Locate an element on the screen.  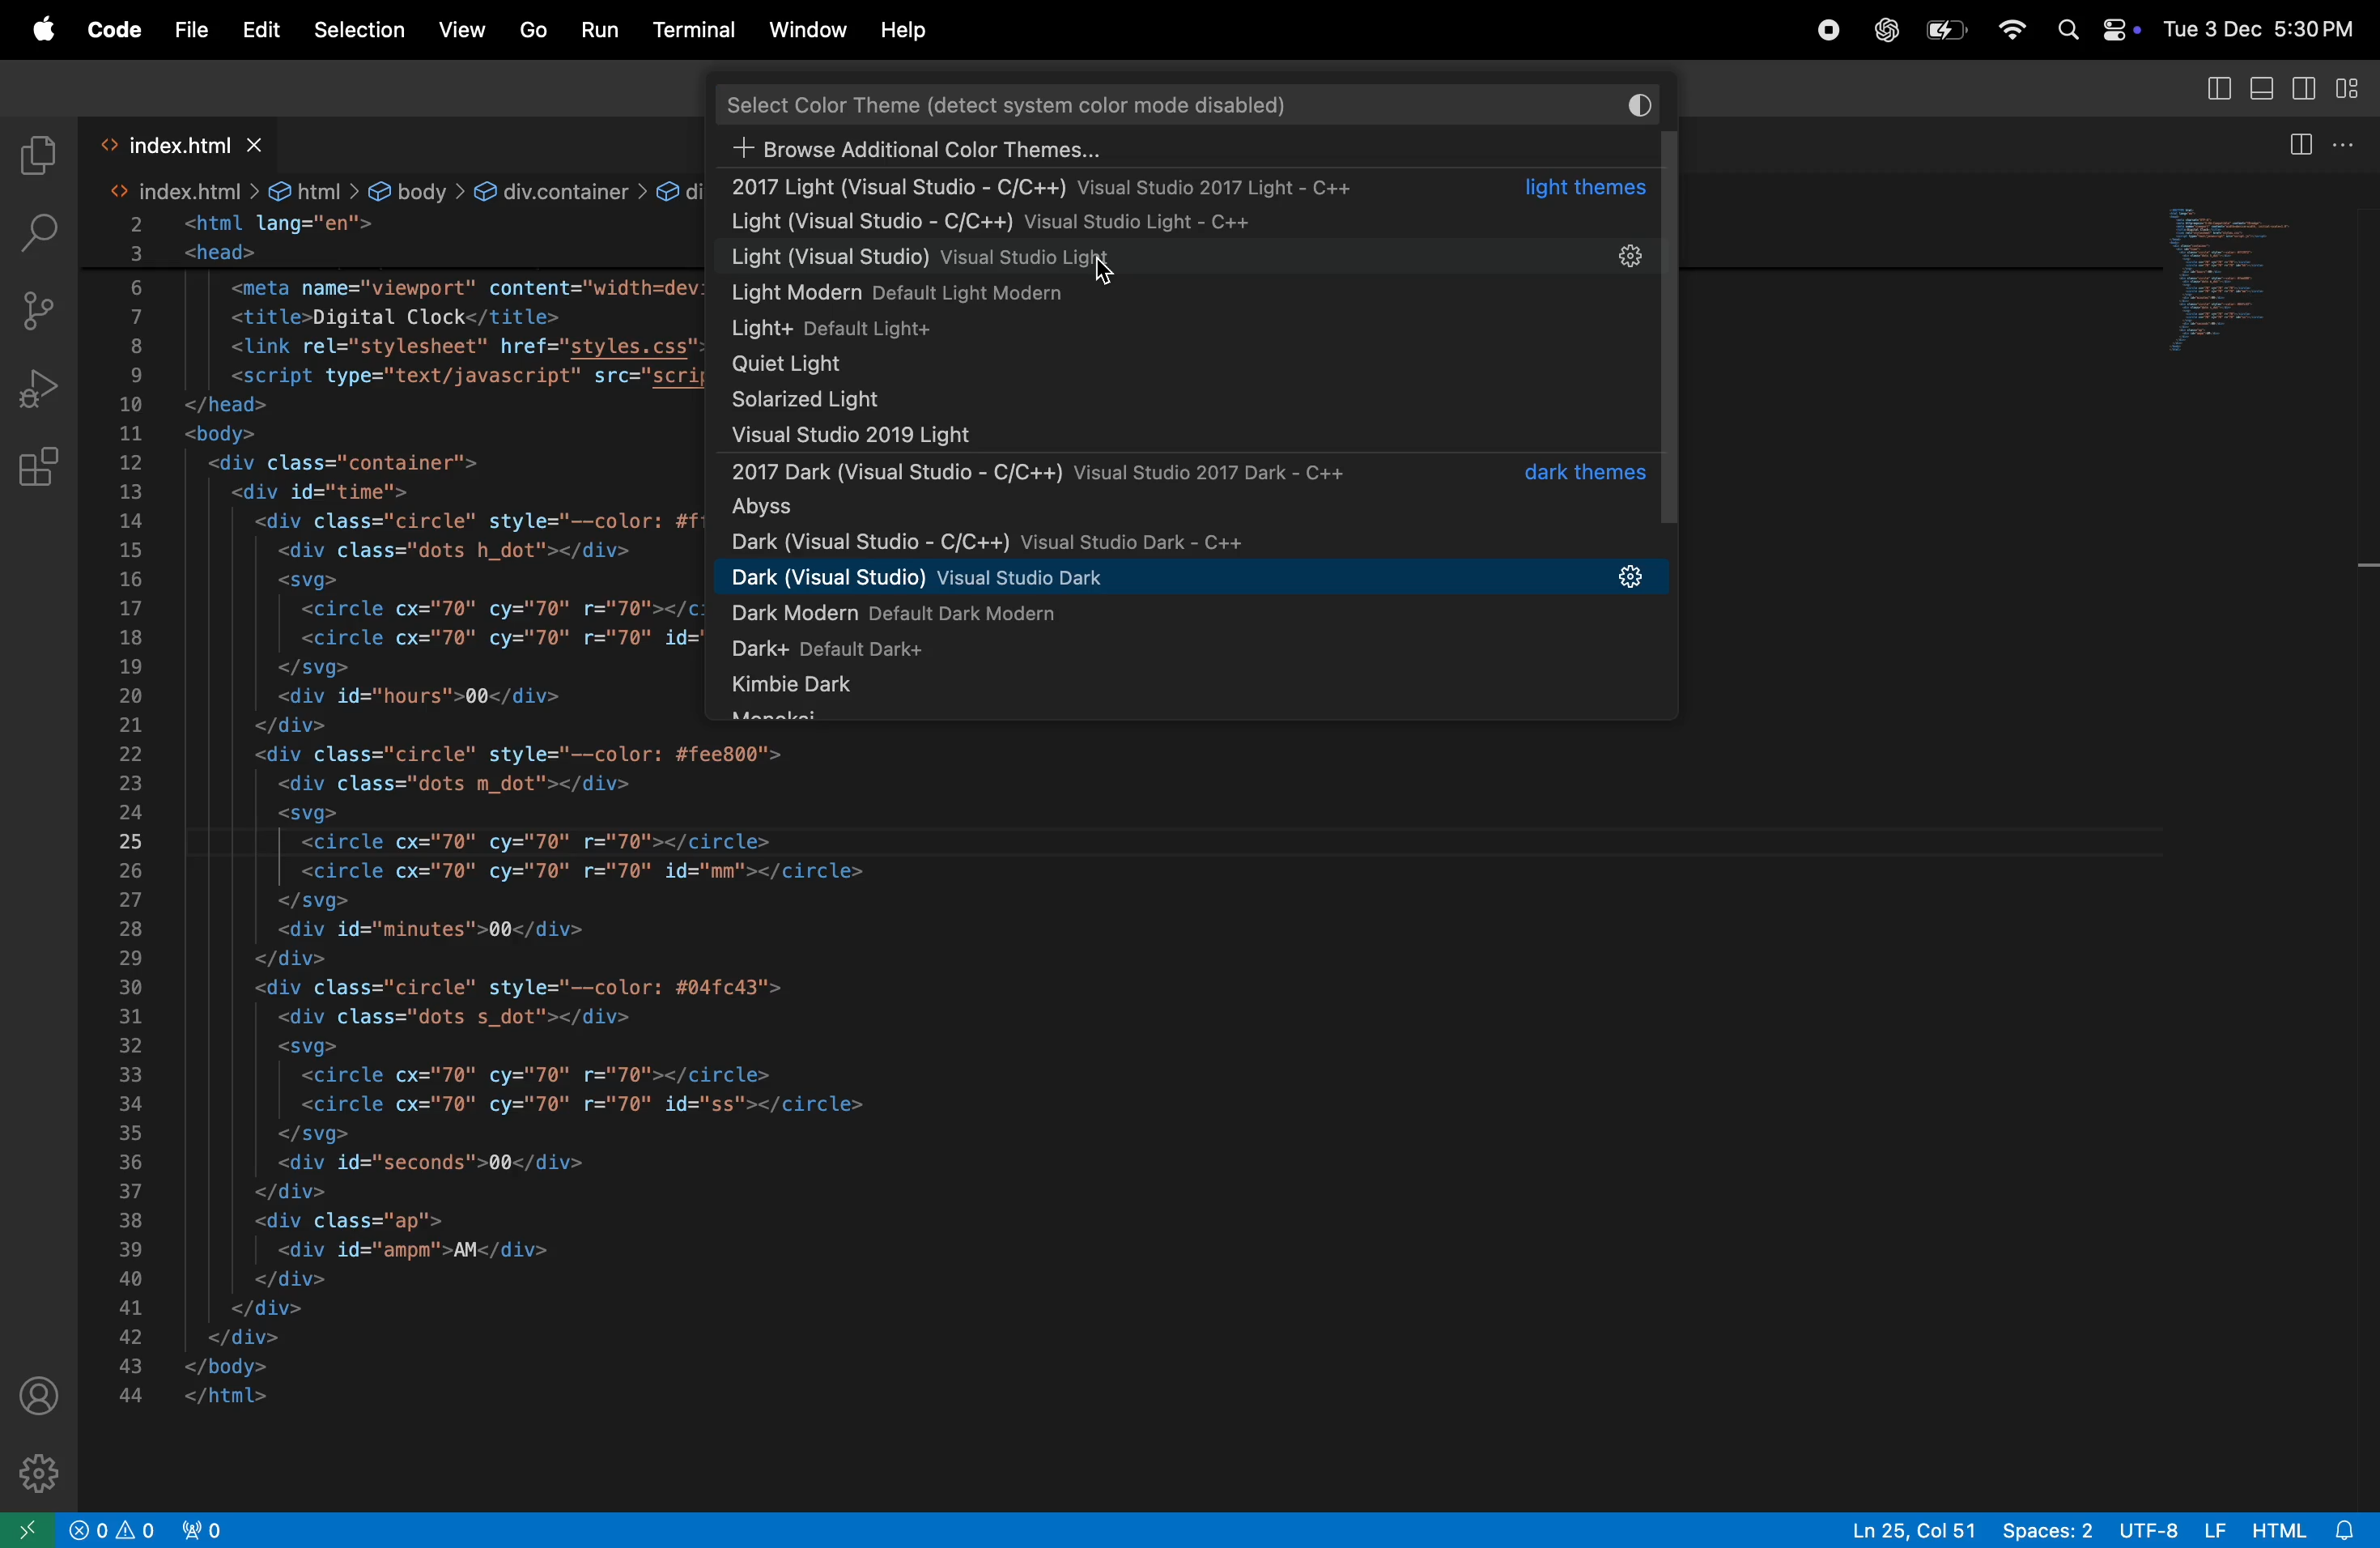
Scroll bar is located at coordinates (2363, 594).